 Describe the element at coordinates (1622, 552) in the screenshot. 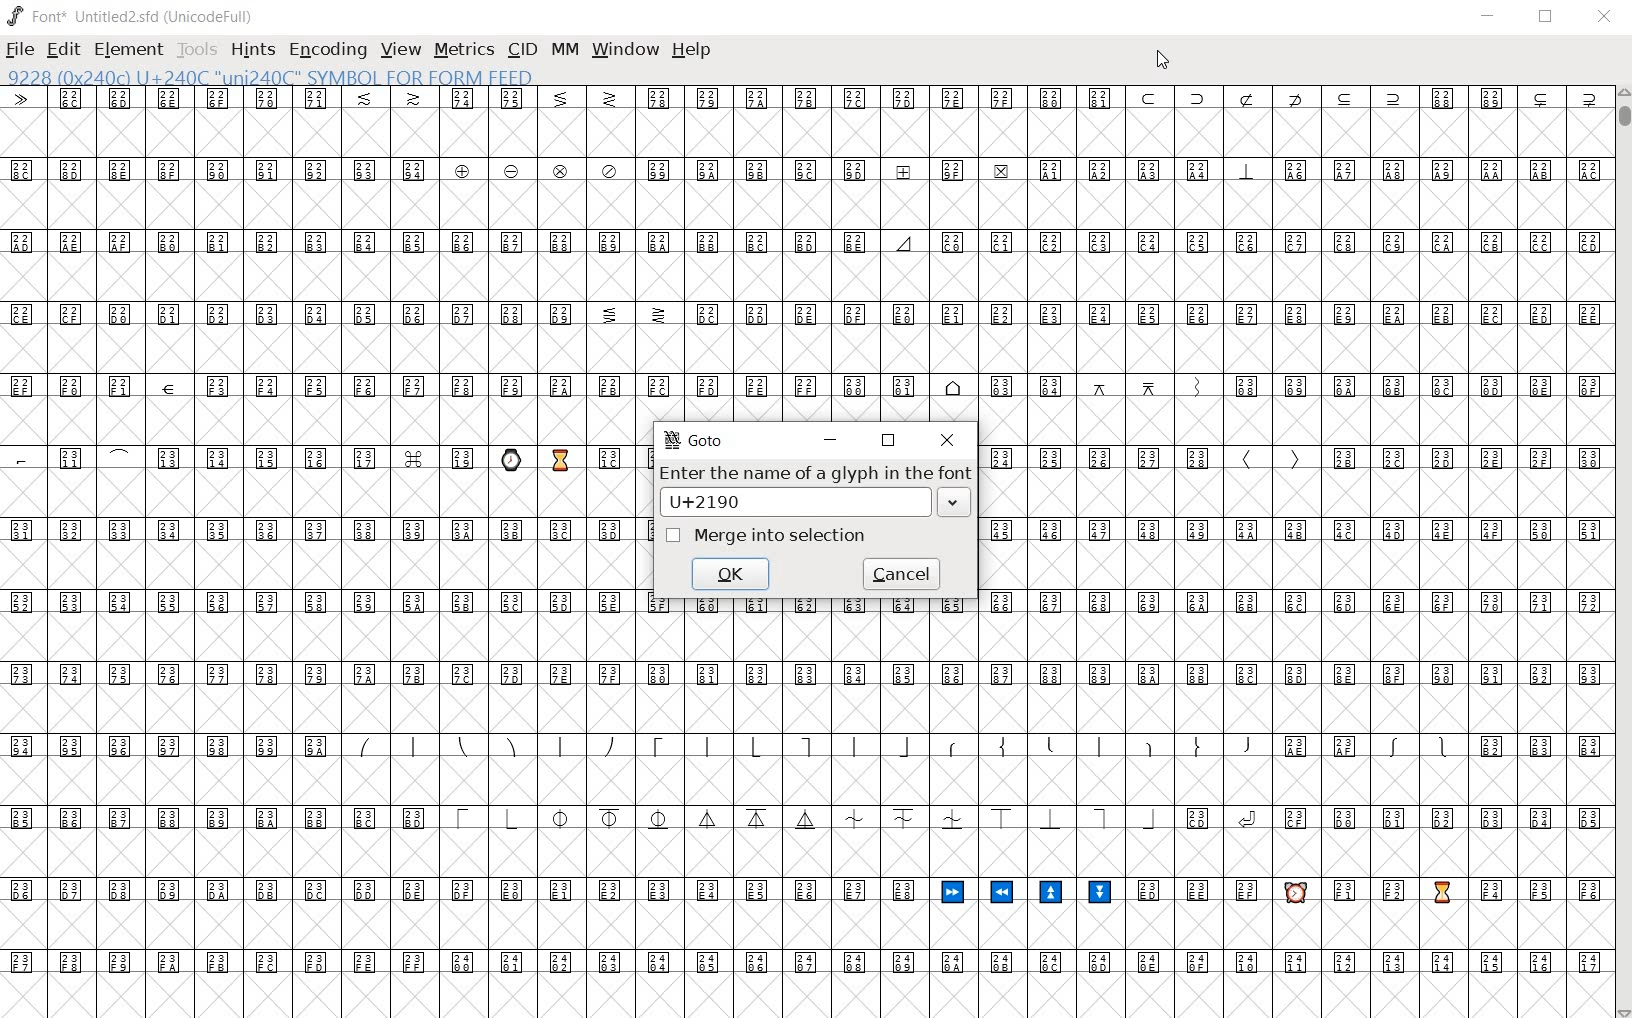

I see `scrollbar` at that location.